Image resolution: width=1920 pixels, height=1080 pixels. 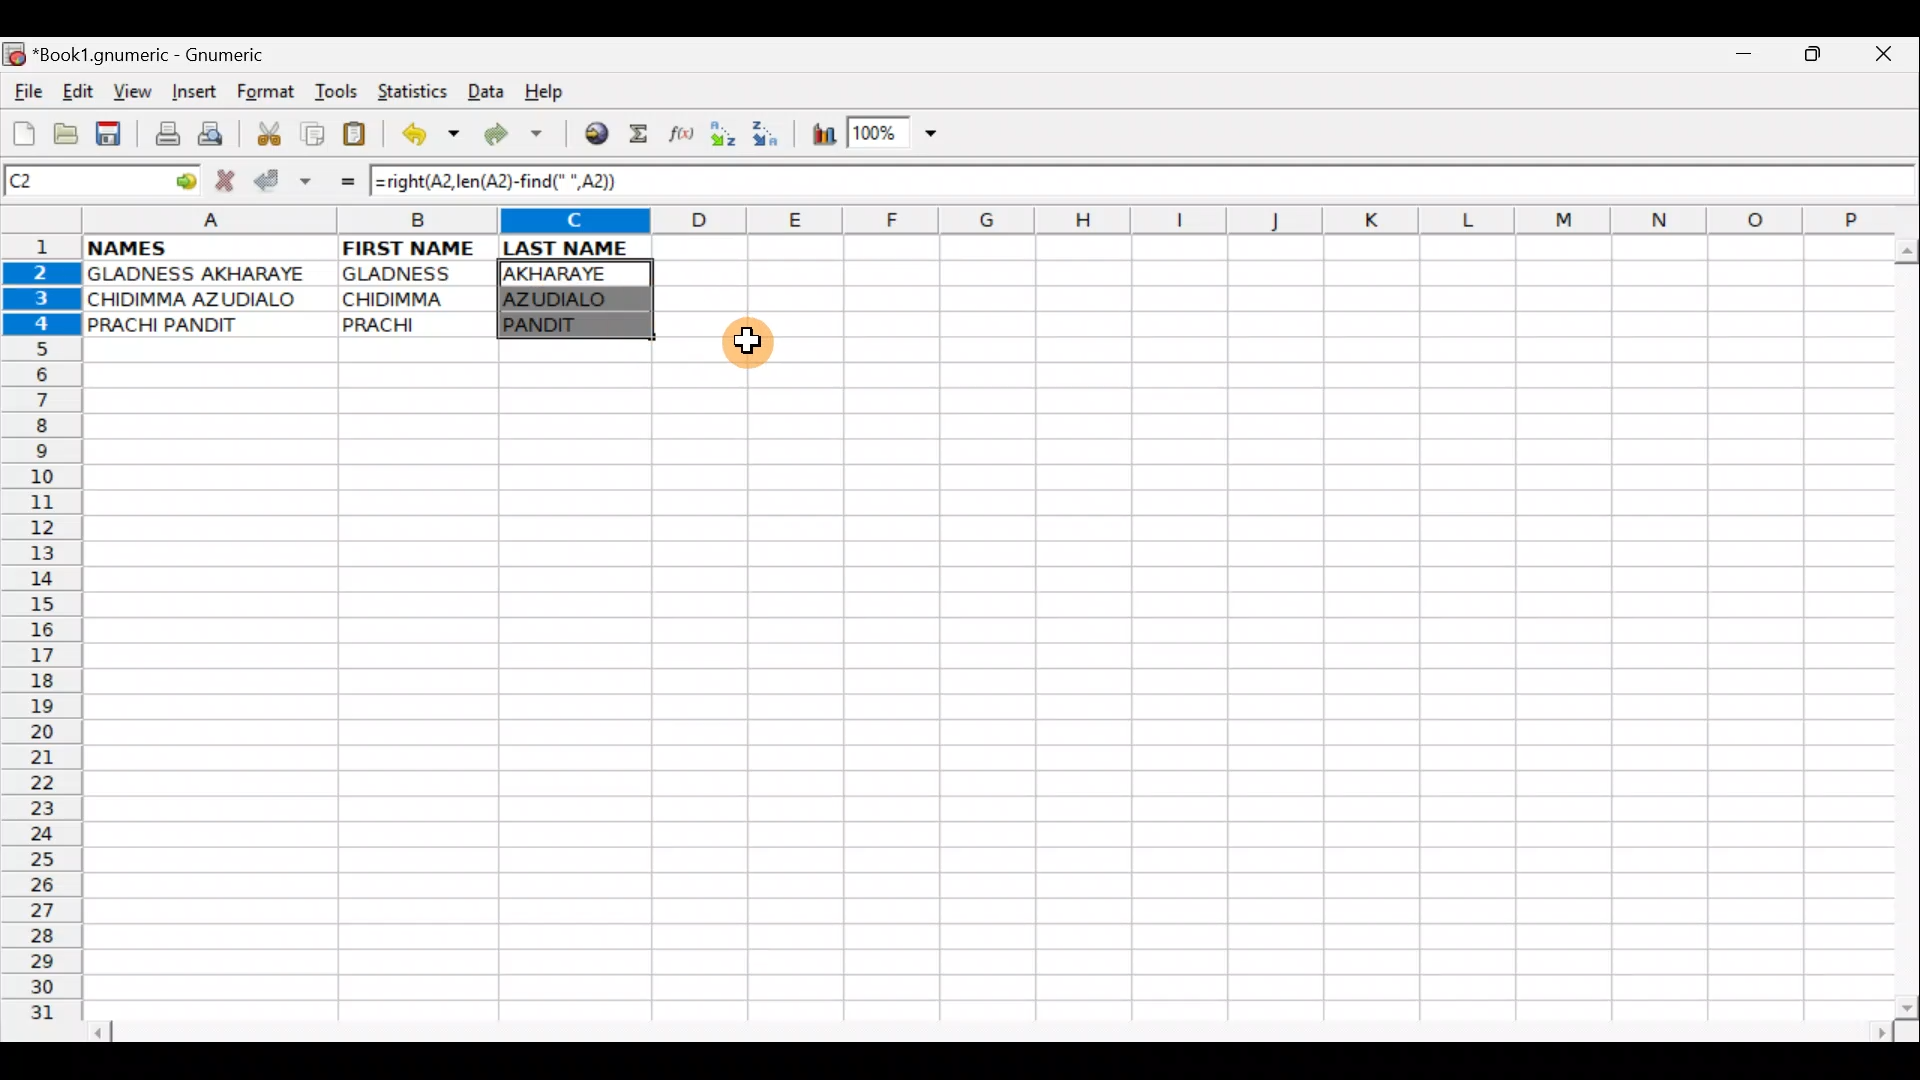 I want to click on Create new workbook, so click(x=22, y=130).